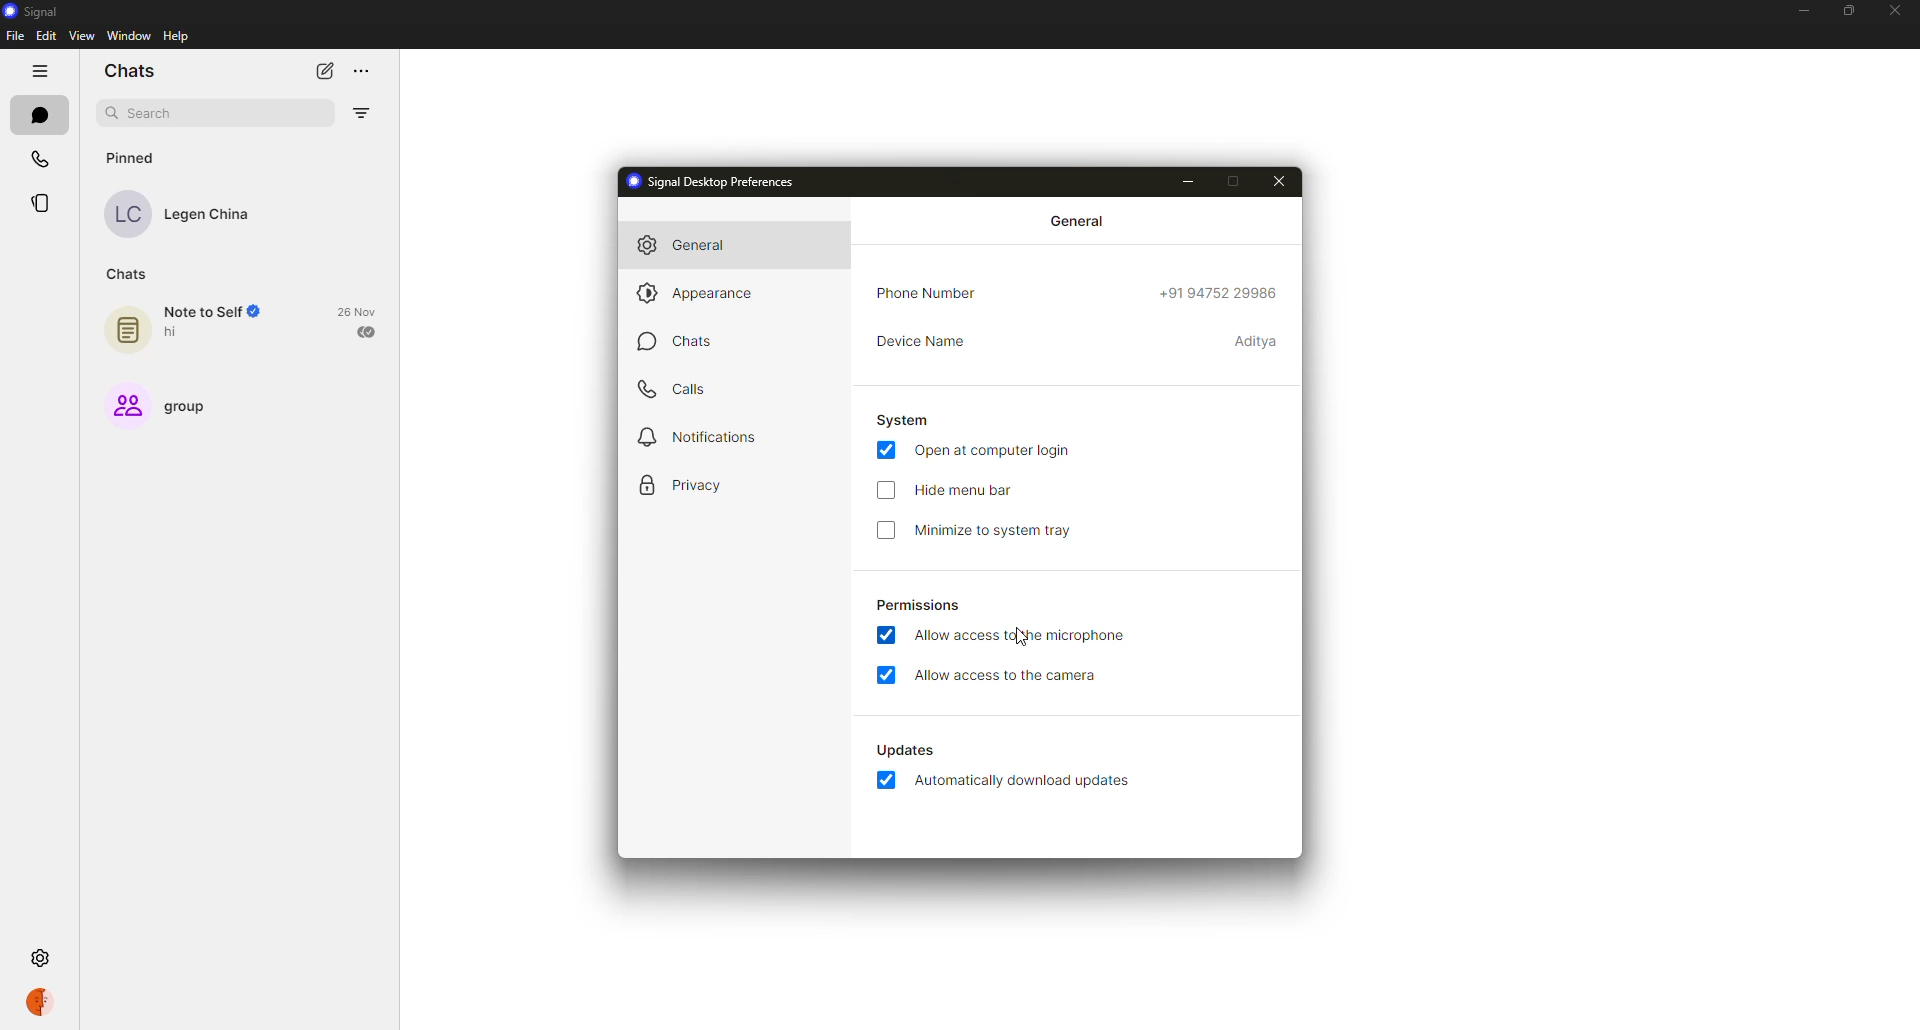 This screenshot has height=1030, width=1920. What do you see at coordinates (1803, 10) in the screenshot?
I see `minimize` at bounding box center [1803, 10].